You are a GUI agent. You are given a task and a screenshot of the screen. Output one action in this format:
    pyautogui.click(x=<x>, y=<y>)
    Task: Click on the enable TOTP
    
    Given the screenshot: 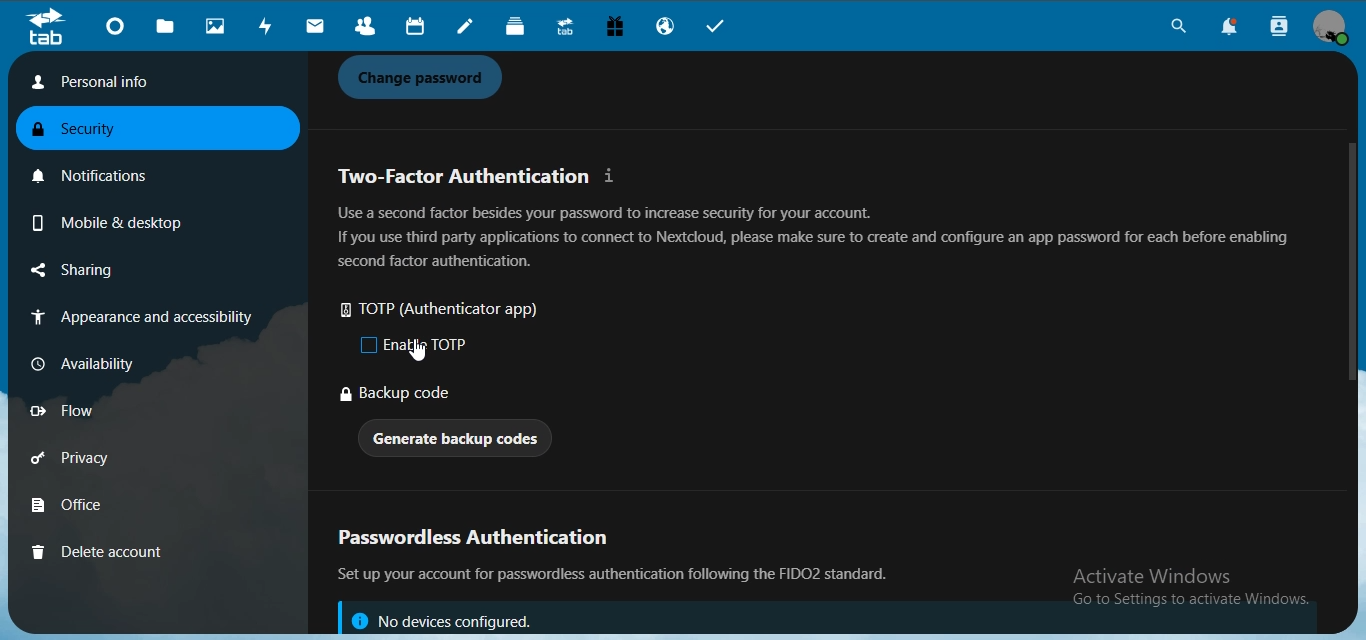 What is the action you would take?
    pyautogui.click(x=418, y=345)
    